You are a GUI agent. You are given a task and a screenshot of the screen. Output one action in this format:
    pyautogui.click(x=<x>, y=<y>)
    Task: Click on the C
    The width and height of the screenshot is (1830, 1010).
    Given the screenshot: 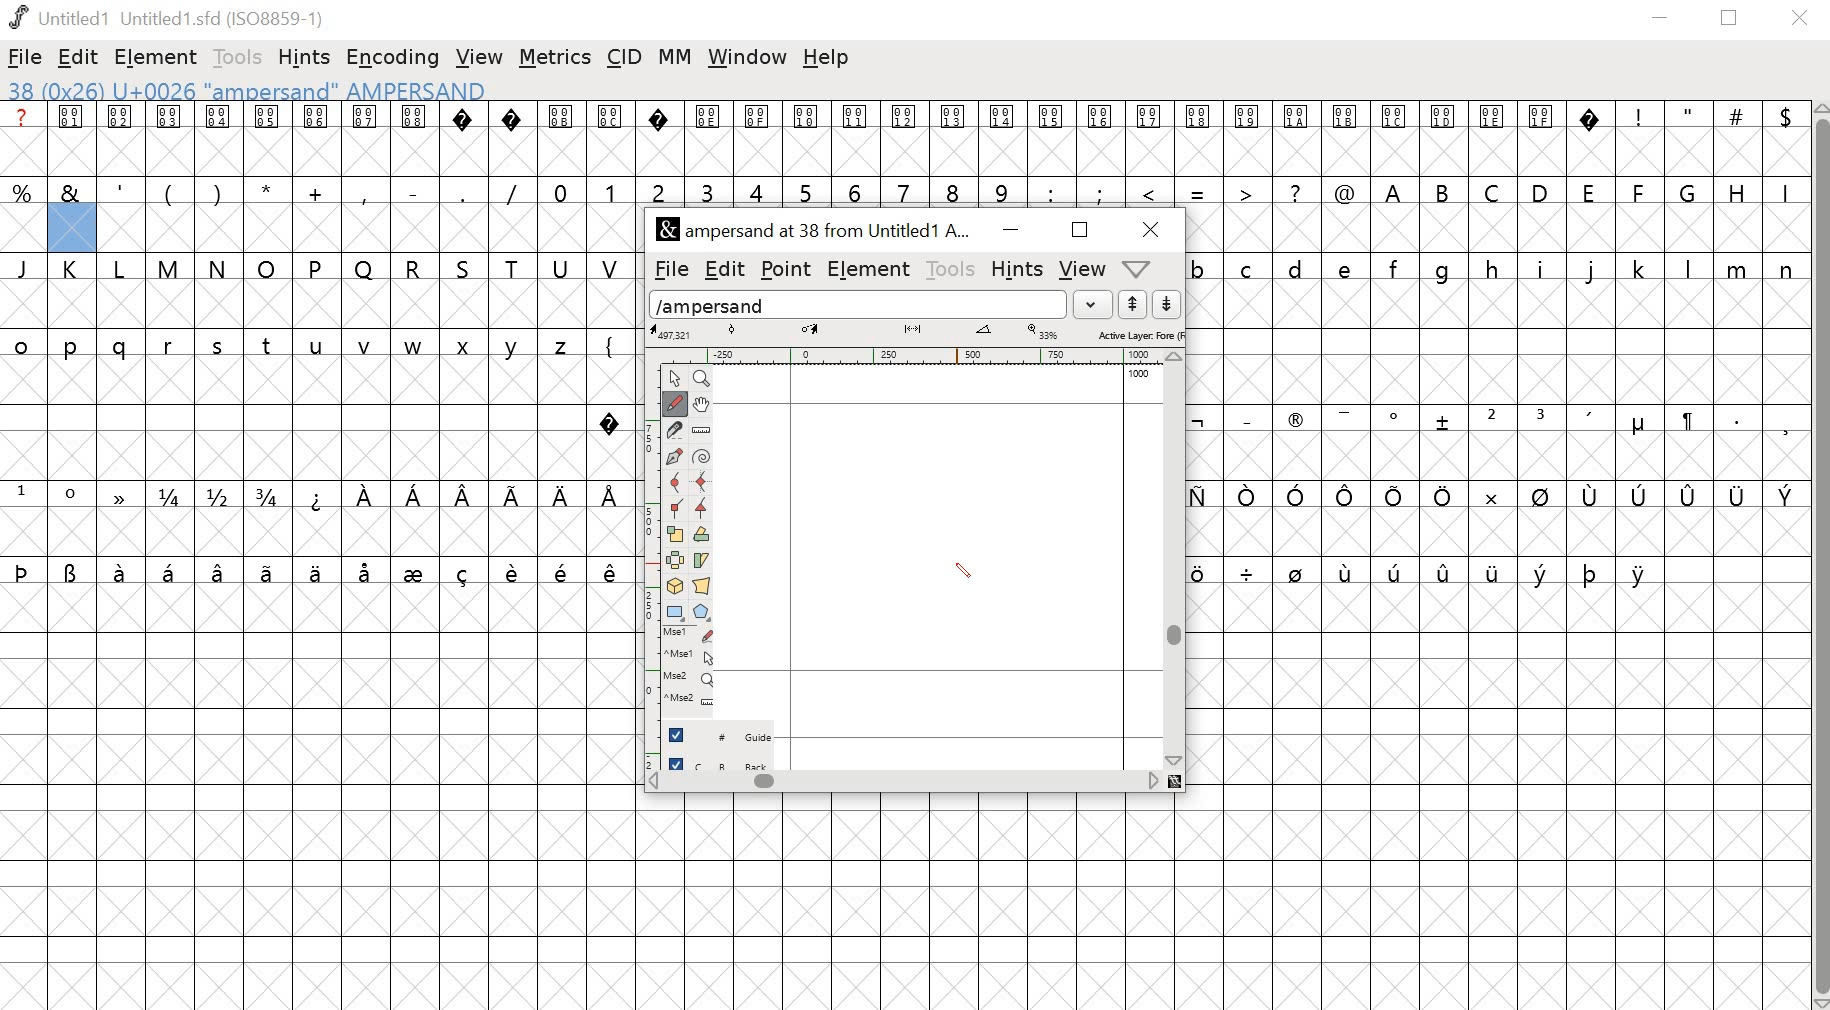 What is the action you would take?
    pyautogui.click(x=1495, y=191)
    